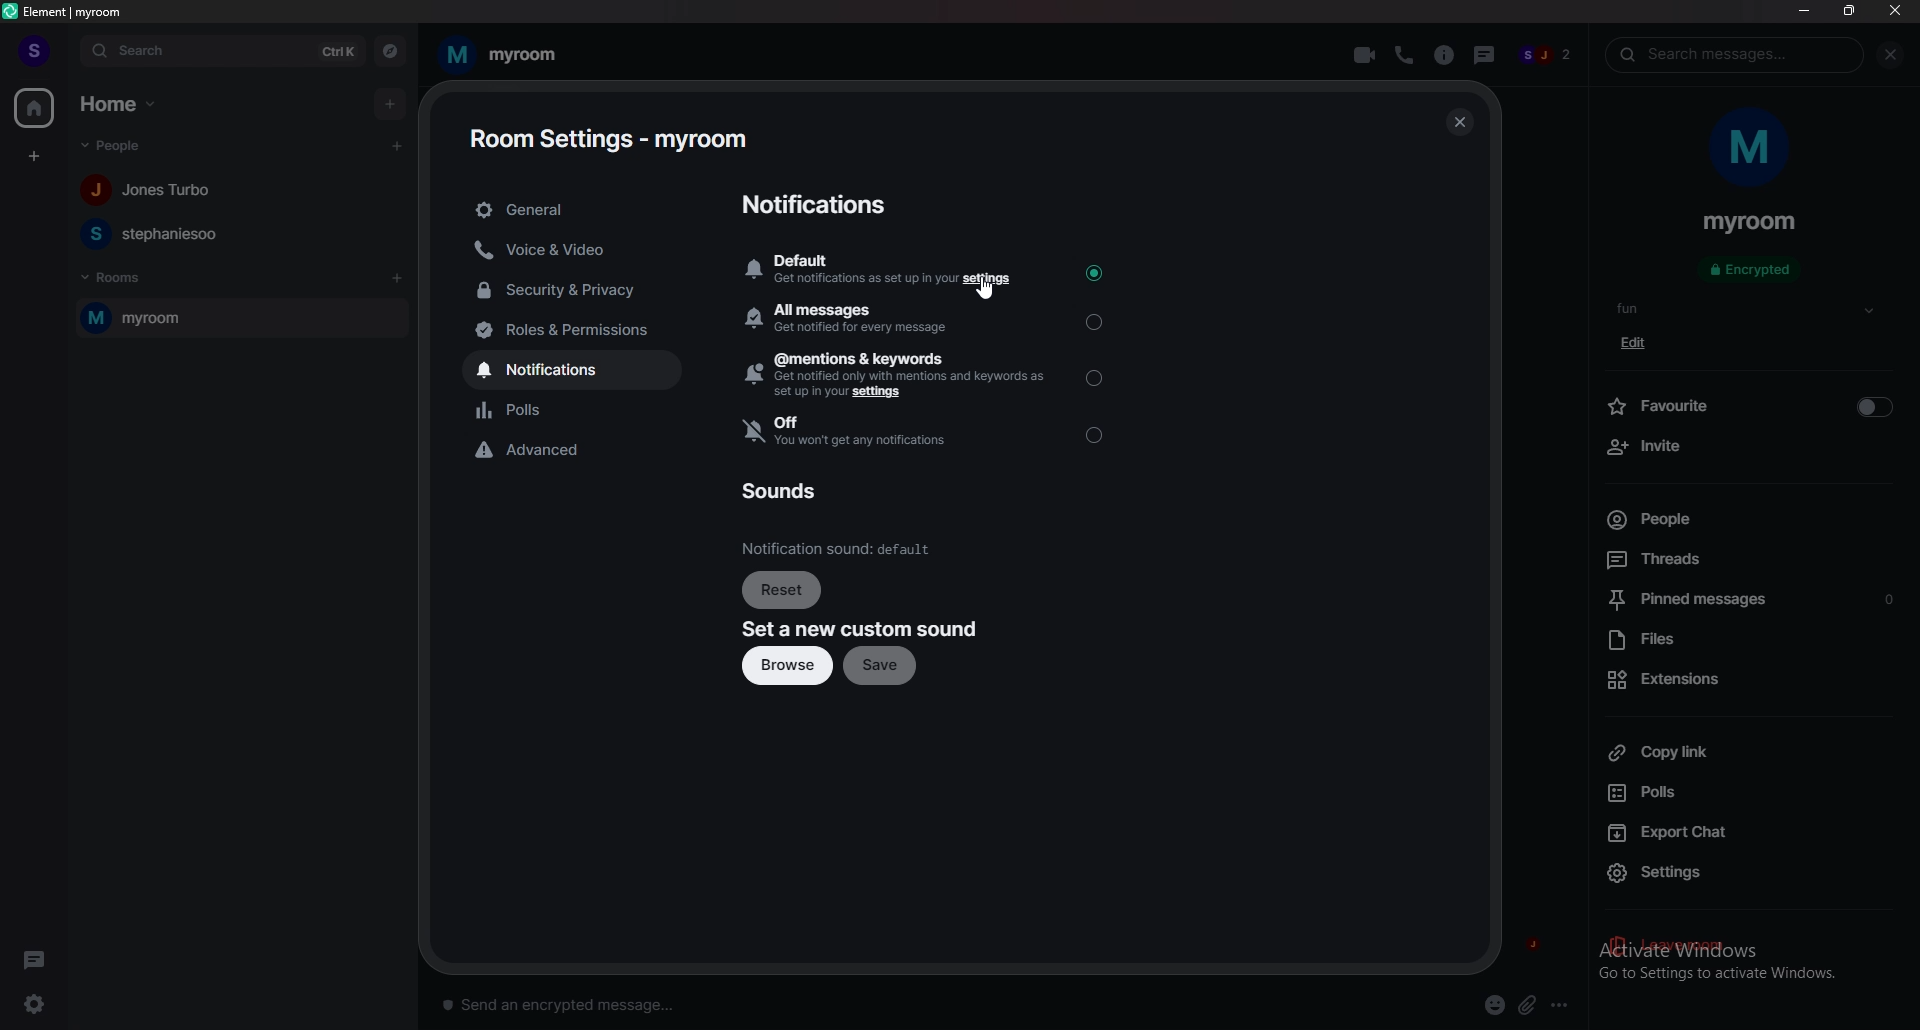  What do you see at coordinates (574, 209) in the screenshot?
I see `general` at bounding box center [574, 209].